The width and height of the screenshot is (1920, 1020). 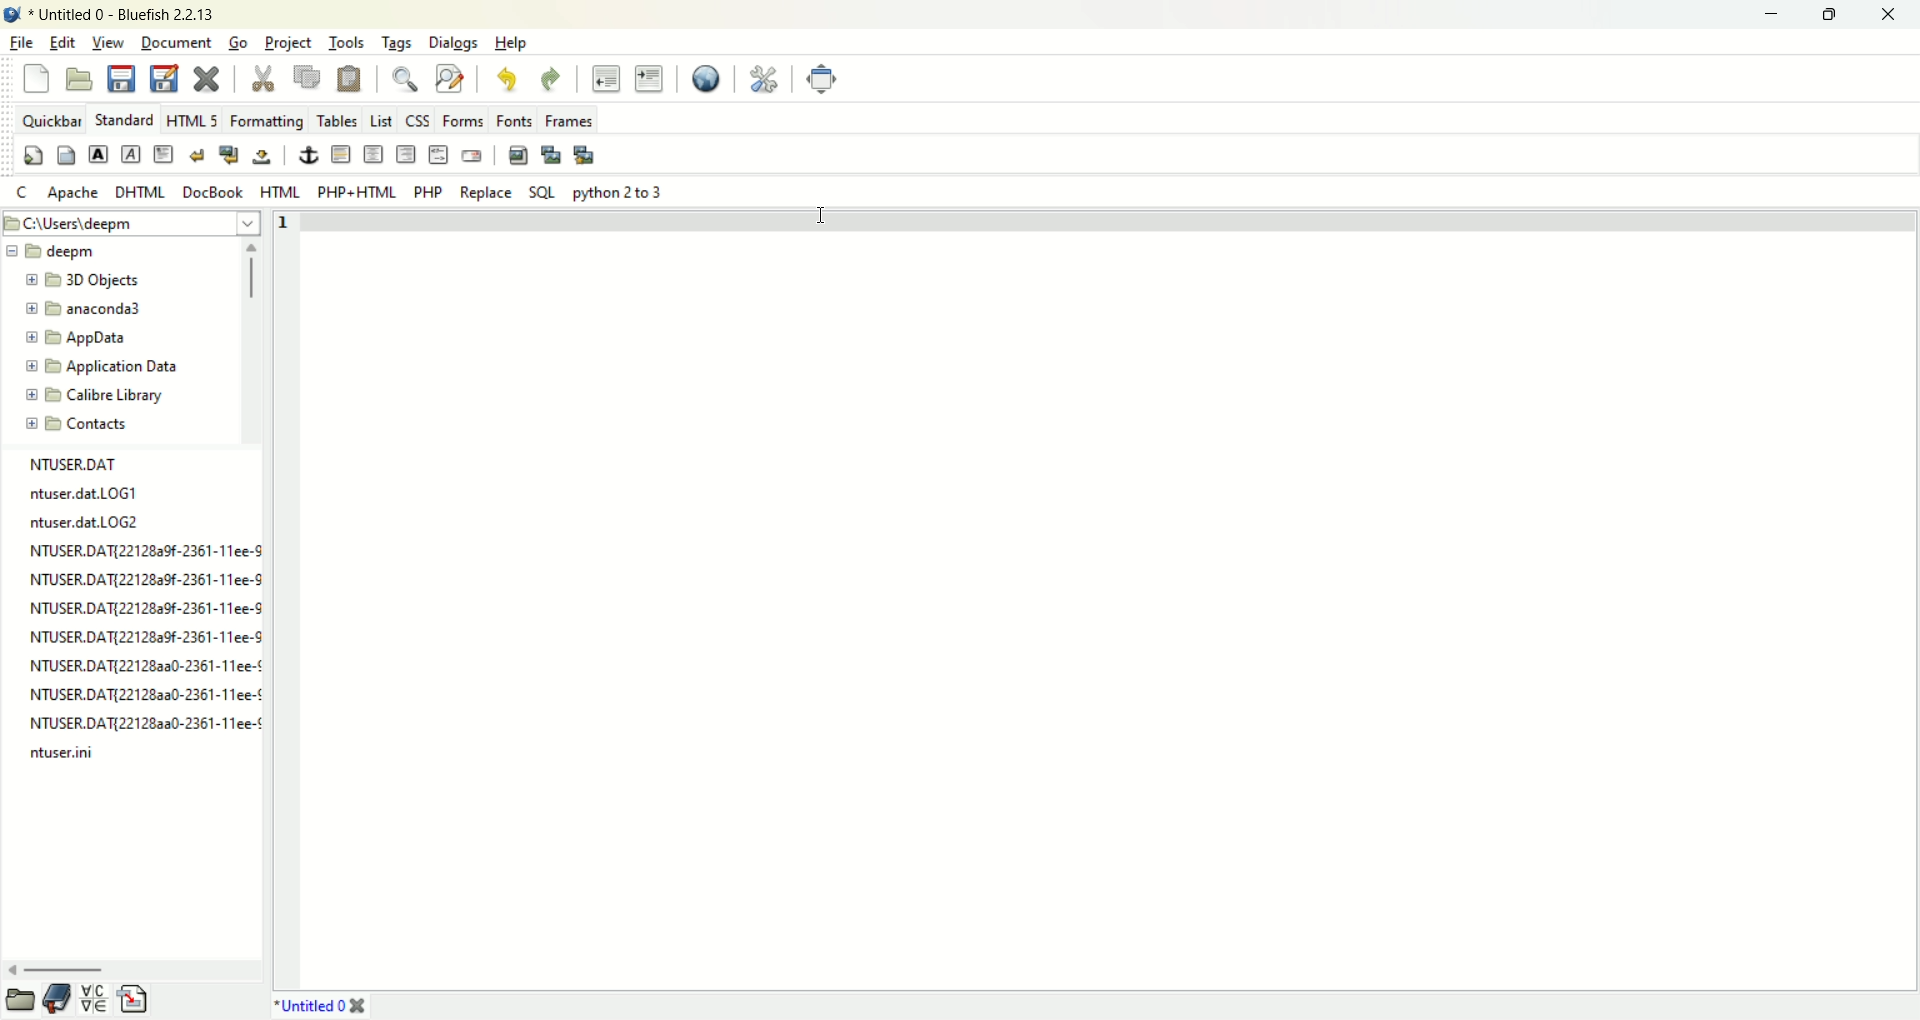 I want to click on snippets, so click(x=213, y=1589).